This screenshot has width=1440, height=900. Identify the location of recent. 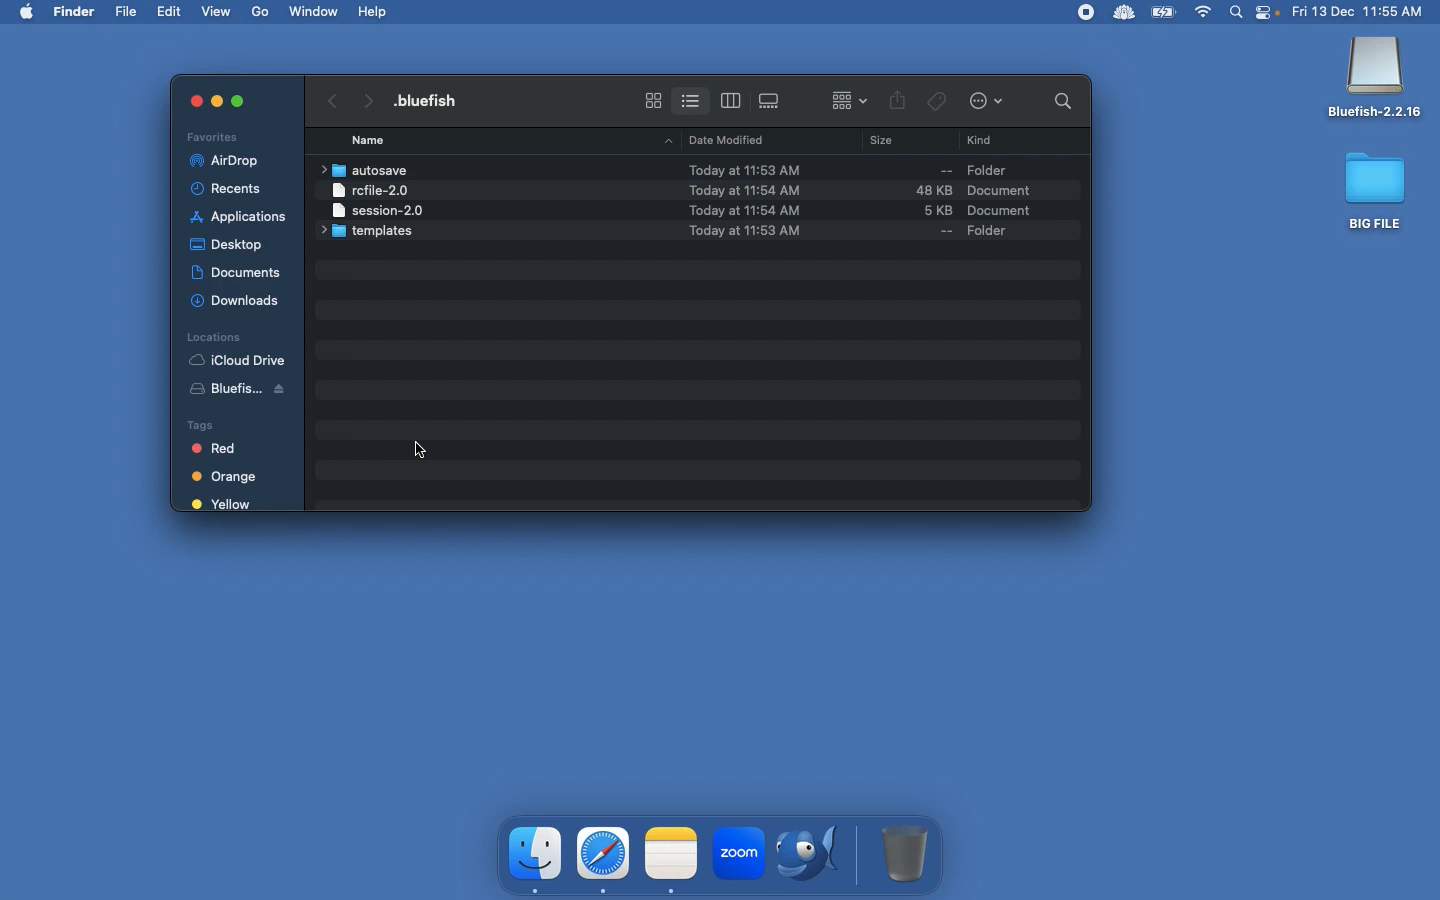
(234, 189).